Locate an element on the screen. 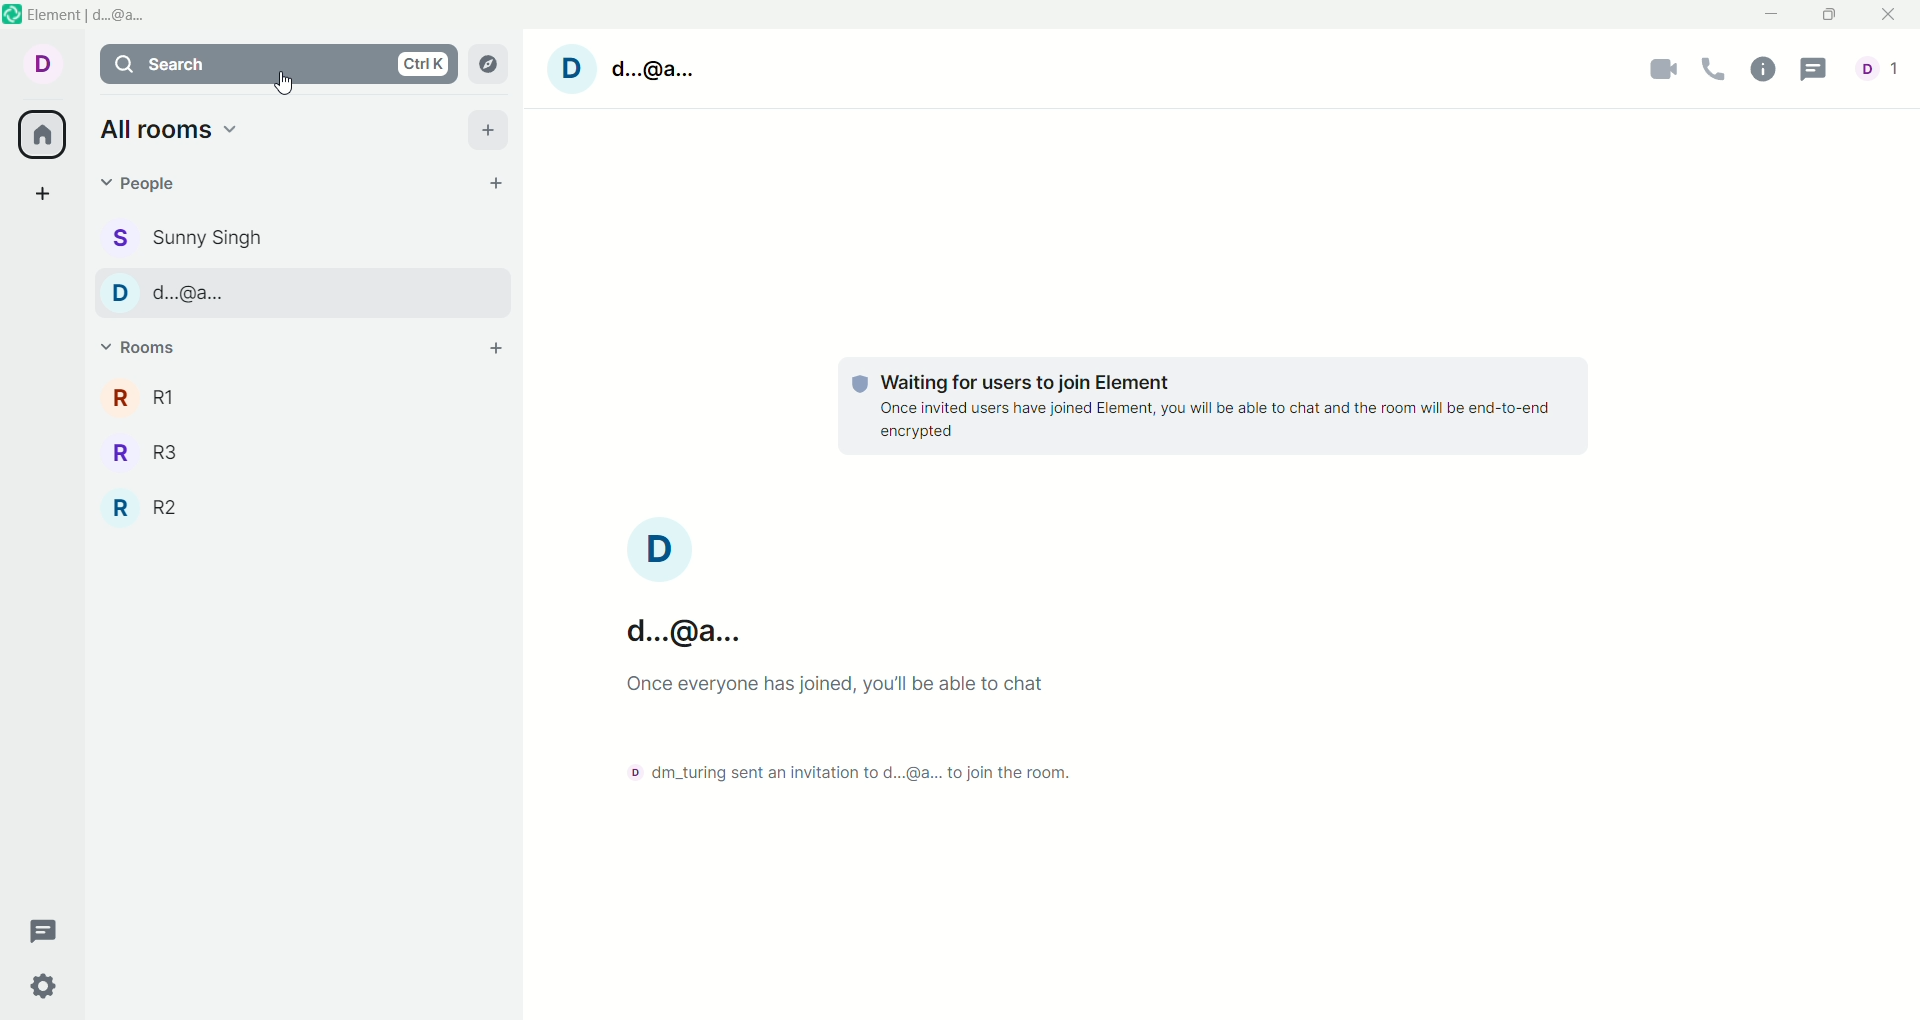 This screenshot has width=1920, height=1020. settings is located at coordinates (41, 988).